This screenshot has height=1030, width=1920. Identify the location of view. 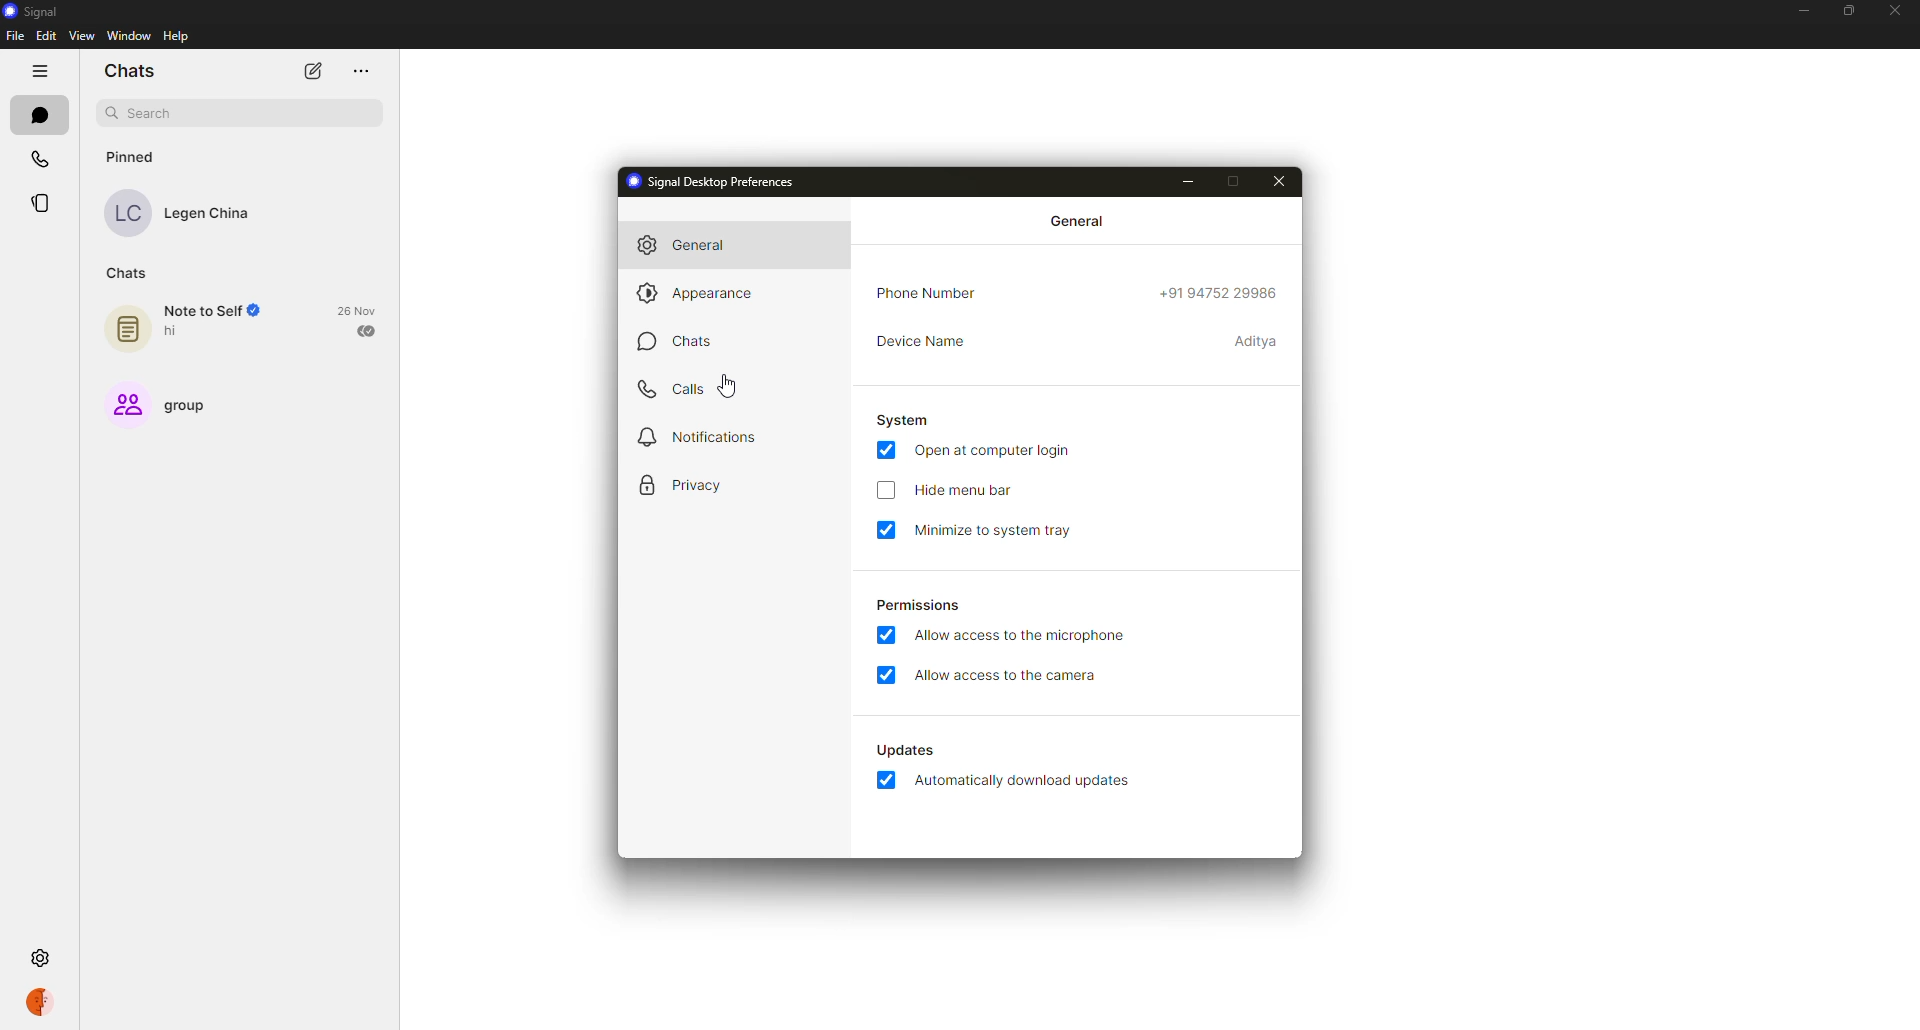
(87, 37).